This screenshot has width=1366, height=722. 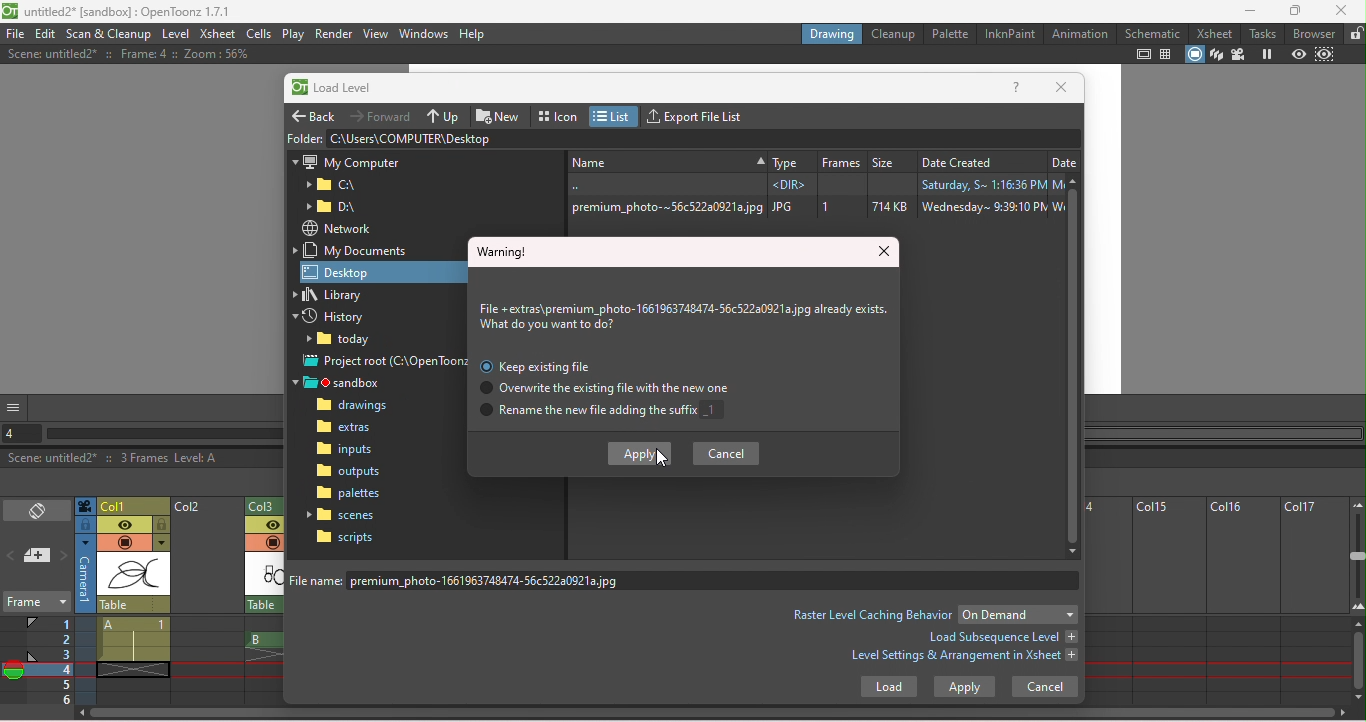 What do you see at coordinates (38, 557) in the screenshot?
I see `New memo` at bounding box center [38, 557].